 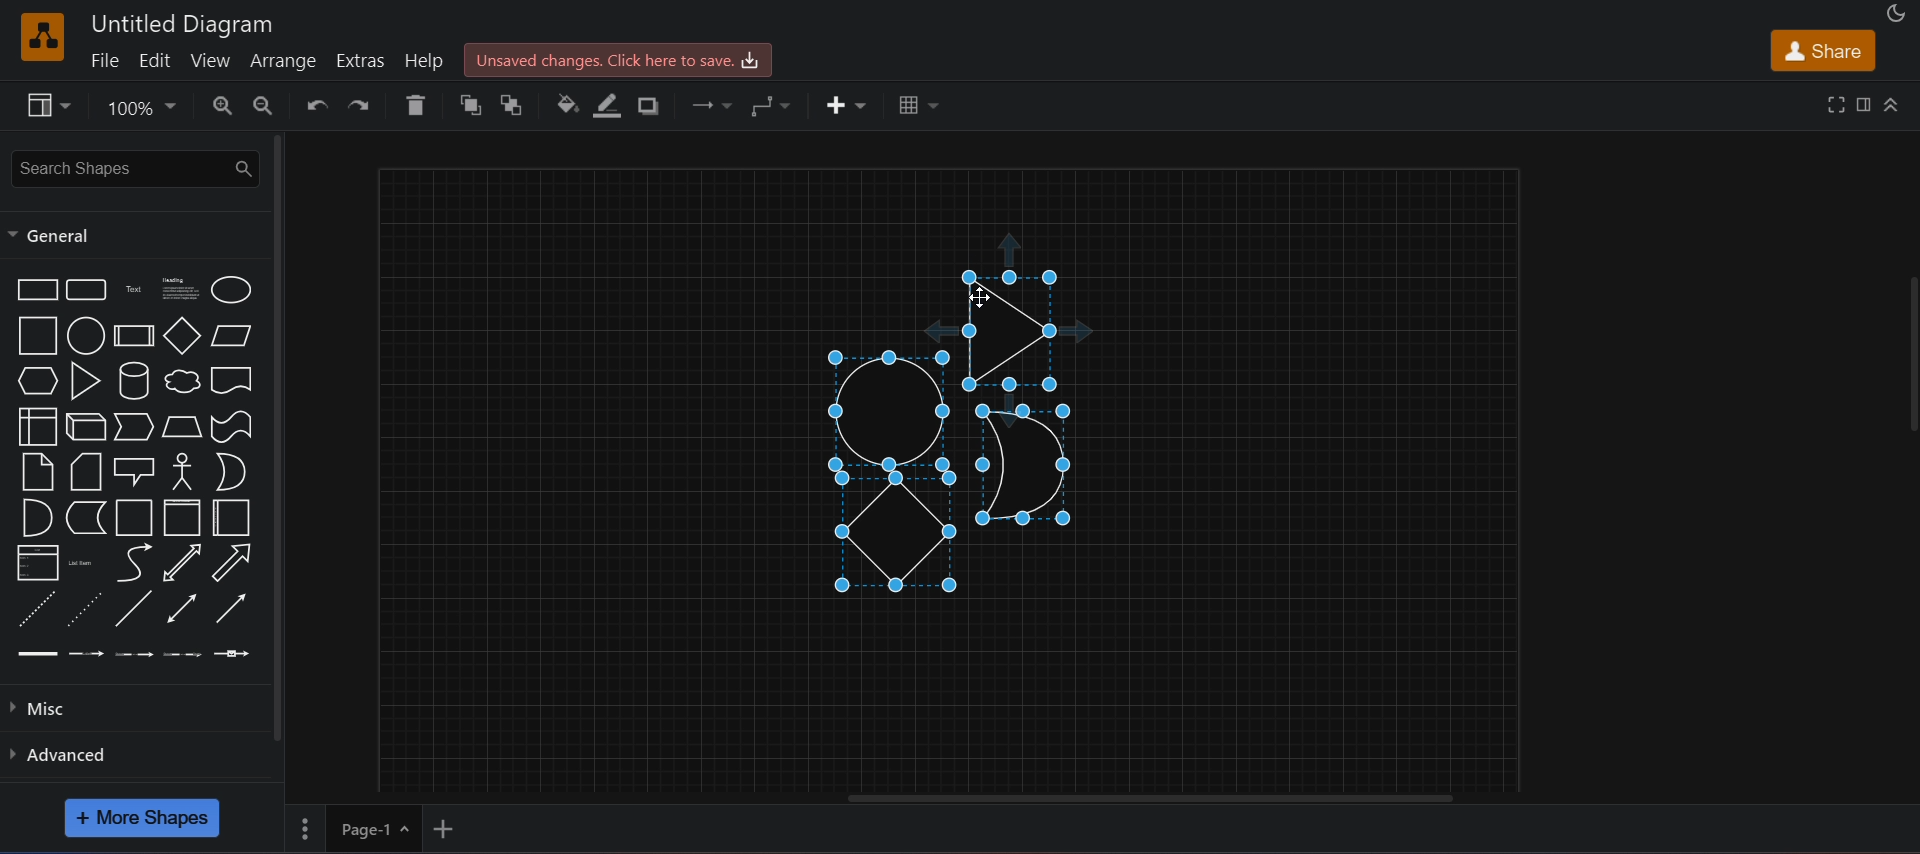 I want to click on horizontal container, so click(x=231, y=517).